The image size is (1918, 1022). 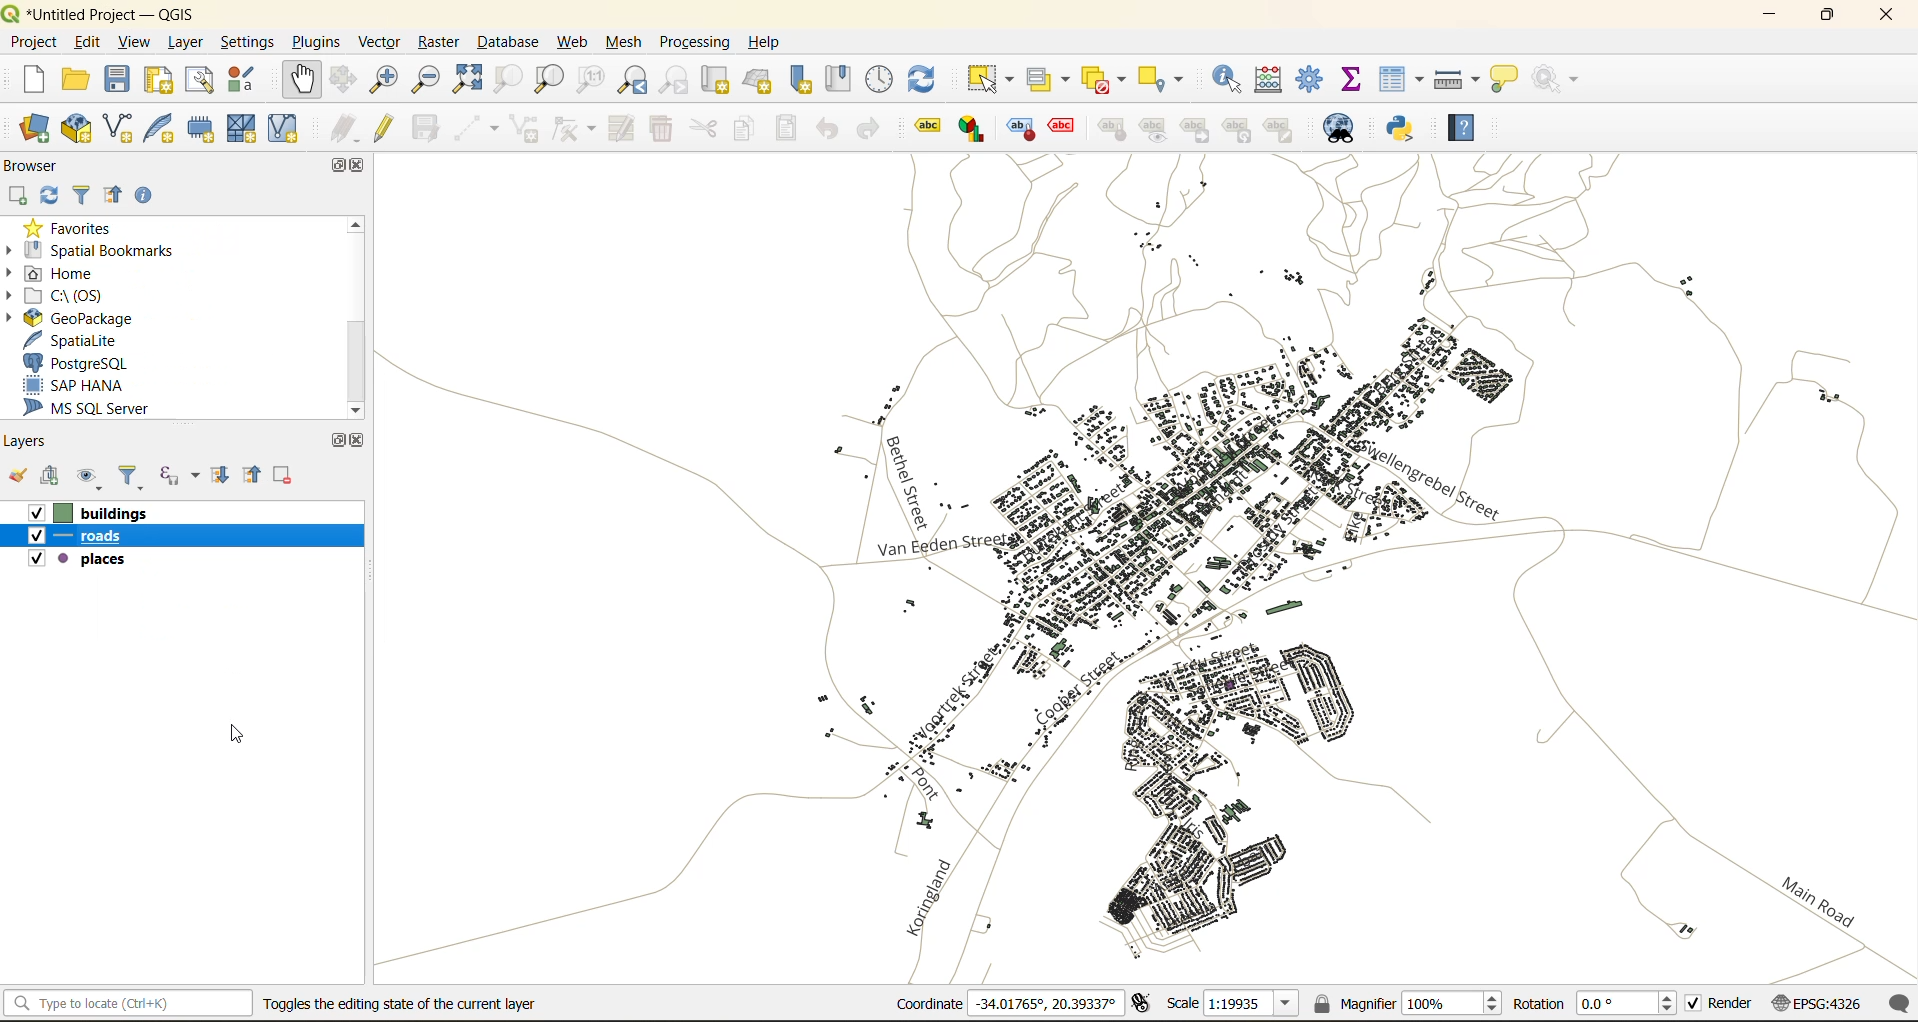 I want to click on edits, so click(x=341, y=130).